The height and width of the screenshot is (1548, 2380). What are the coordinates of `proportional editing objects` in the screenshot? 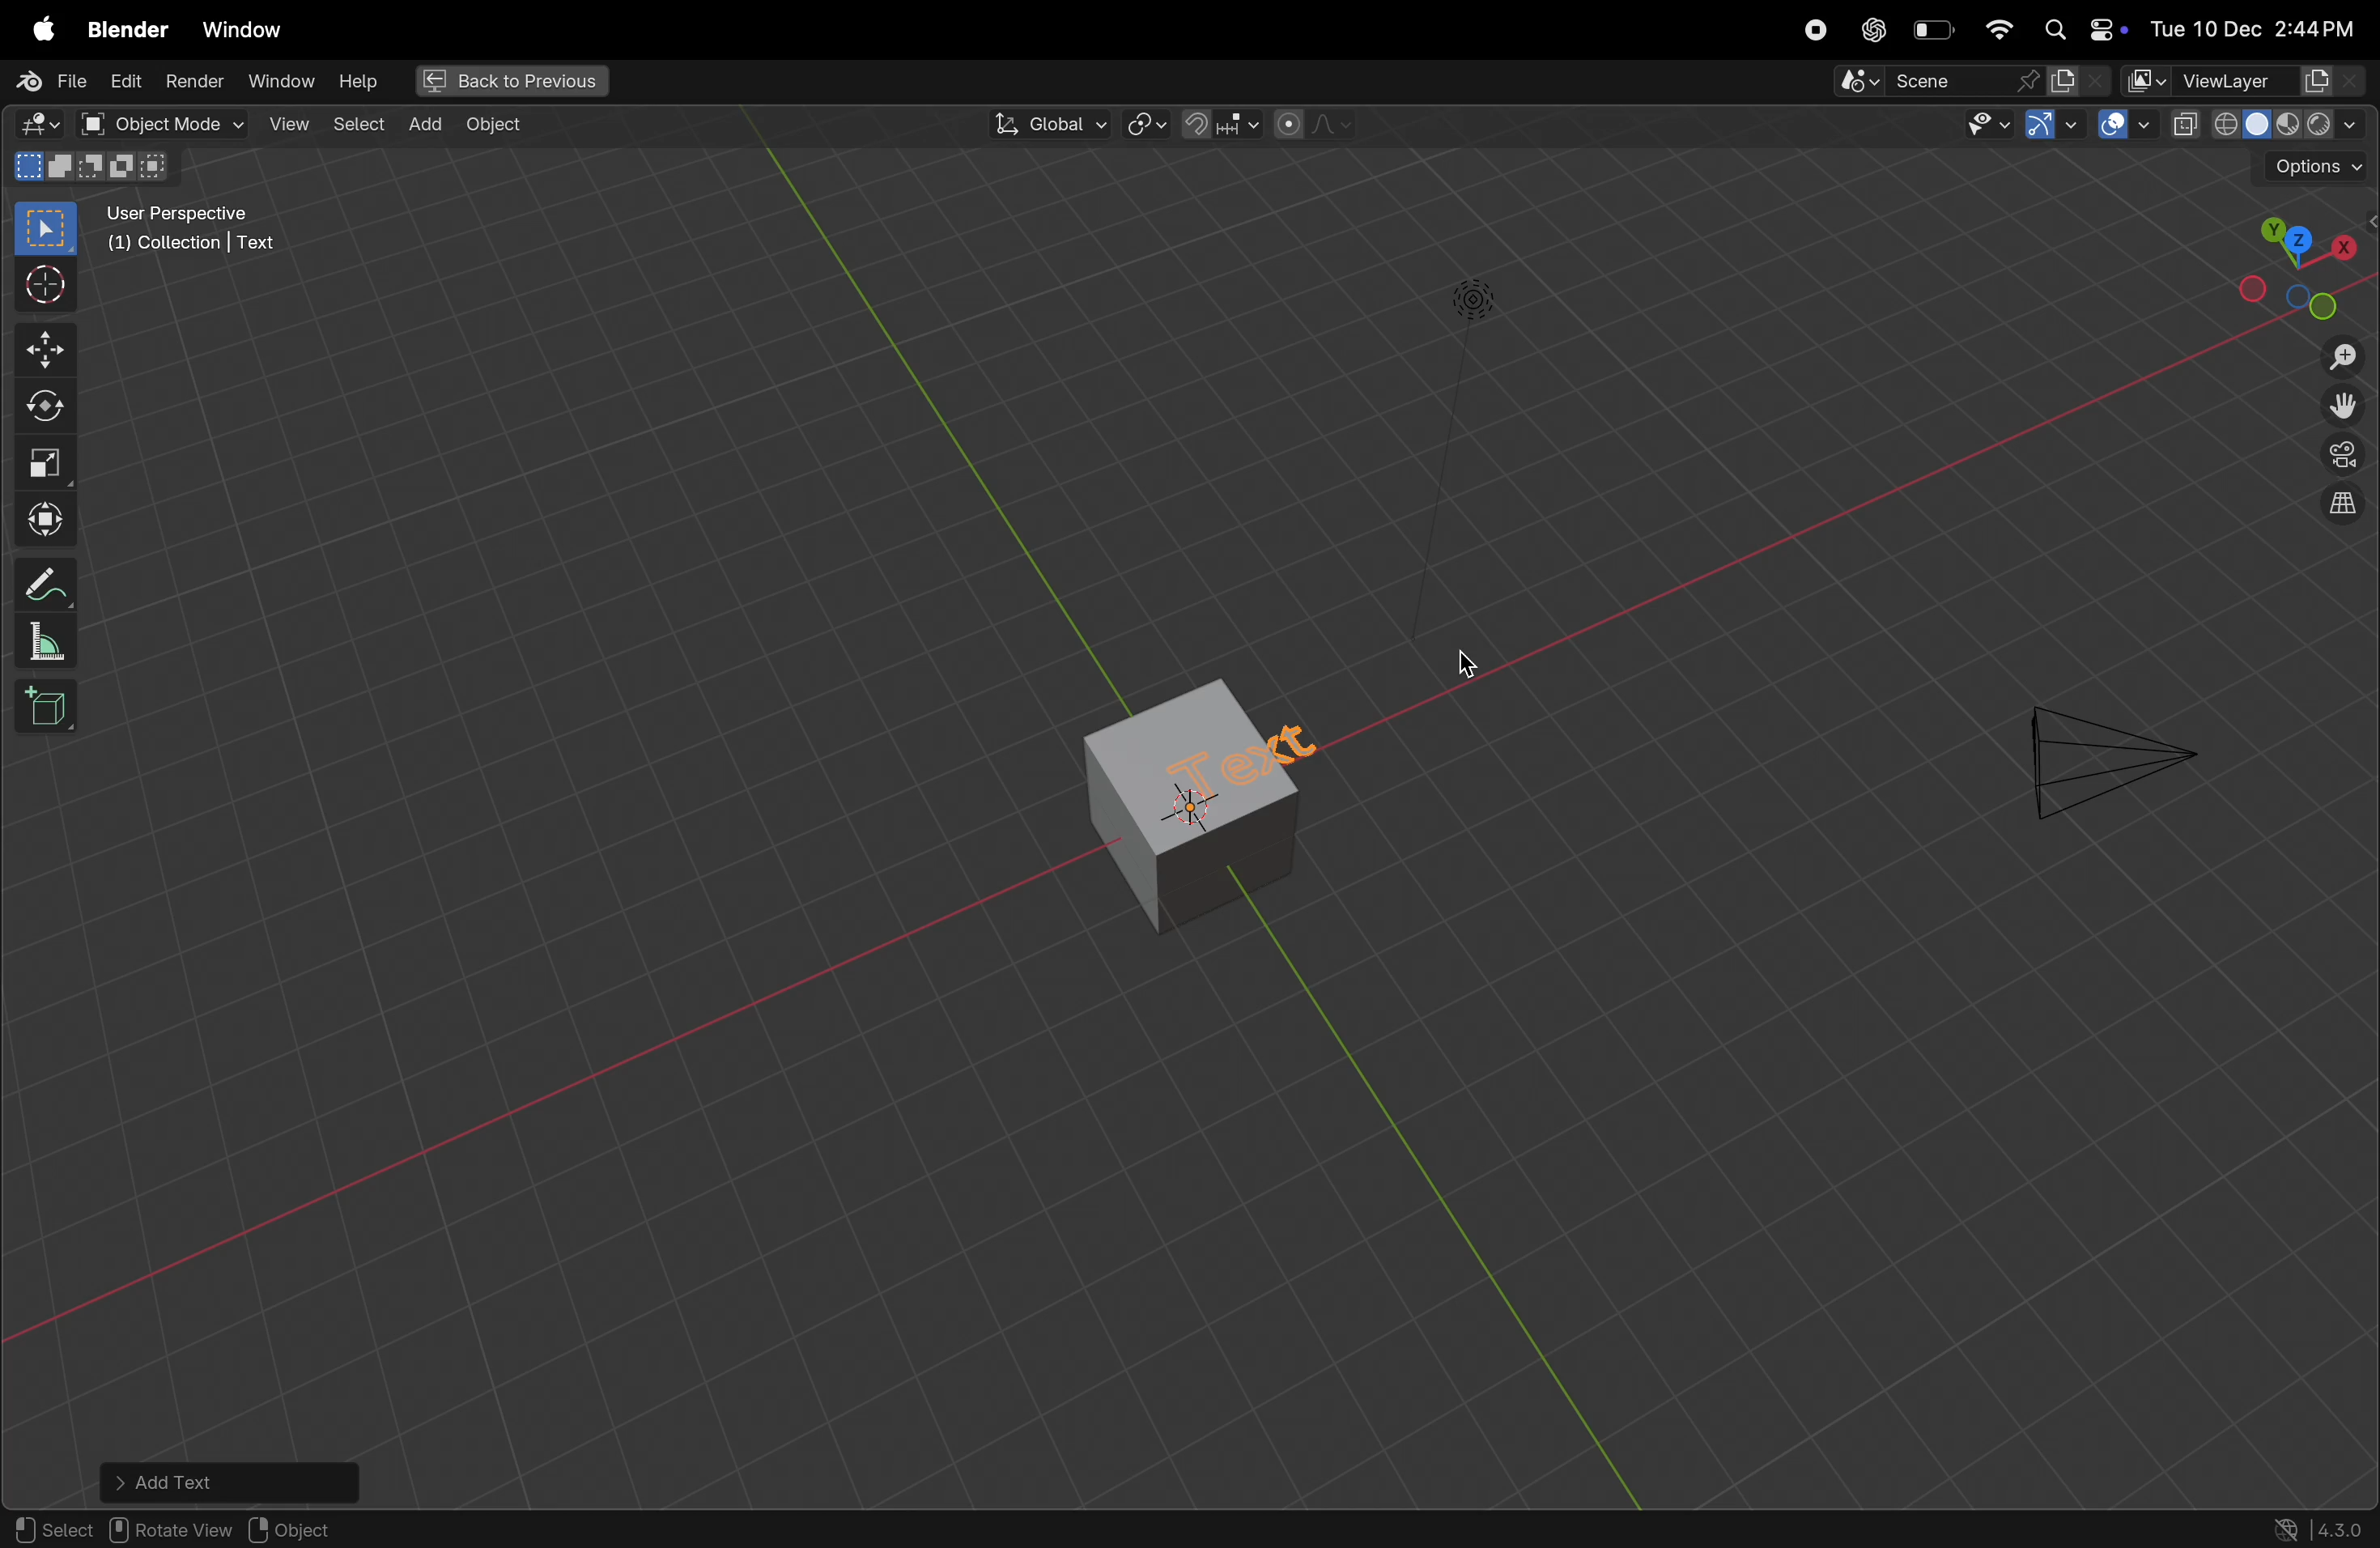 It's located at (1315, 127).